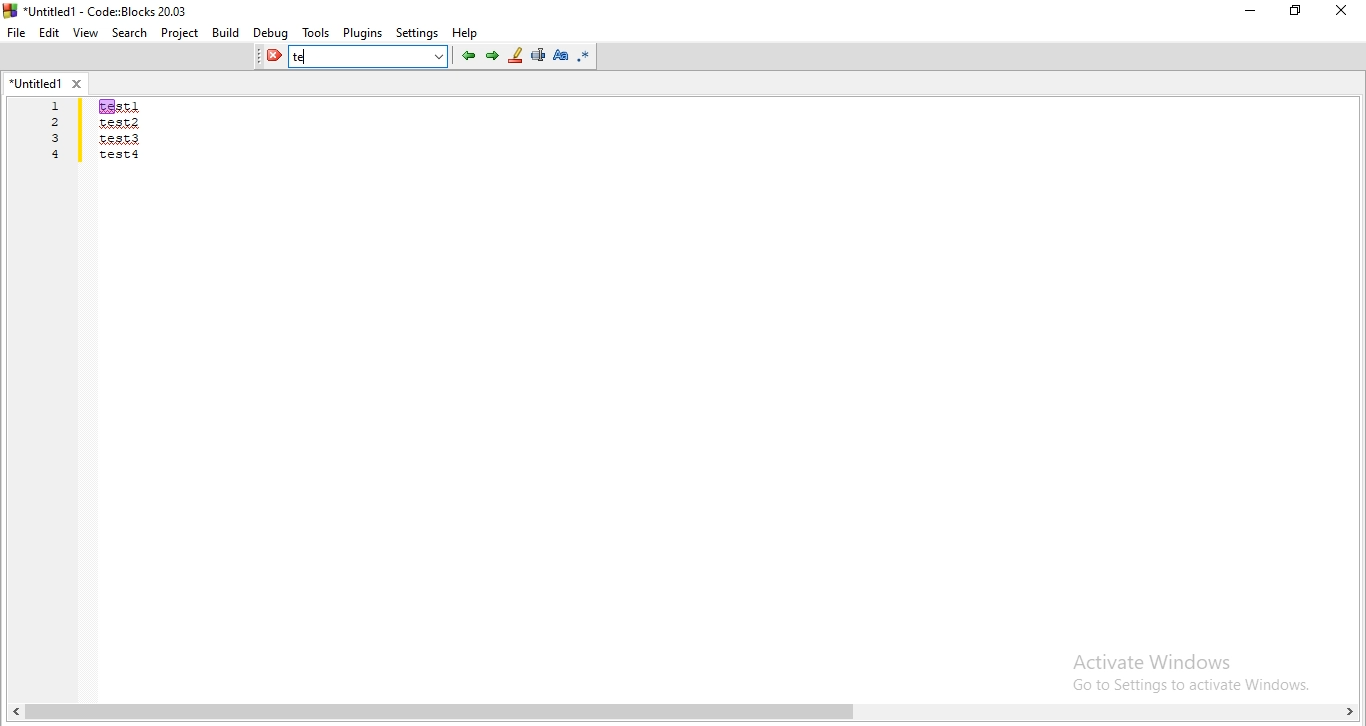  Describe the element at coordinates (120, 123) in the screenshot. I see `test2` at that location.